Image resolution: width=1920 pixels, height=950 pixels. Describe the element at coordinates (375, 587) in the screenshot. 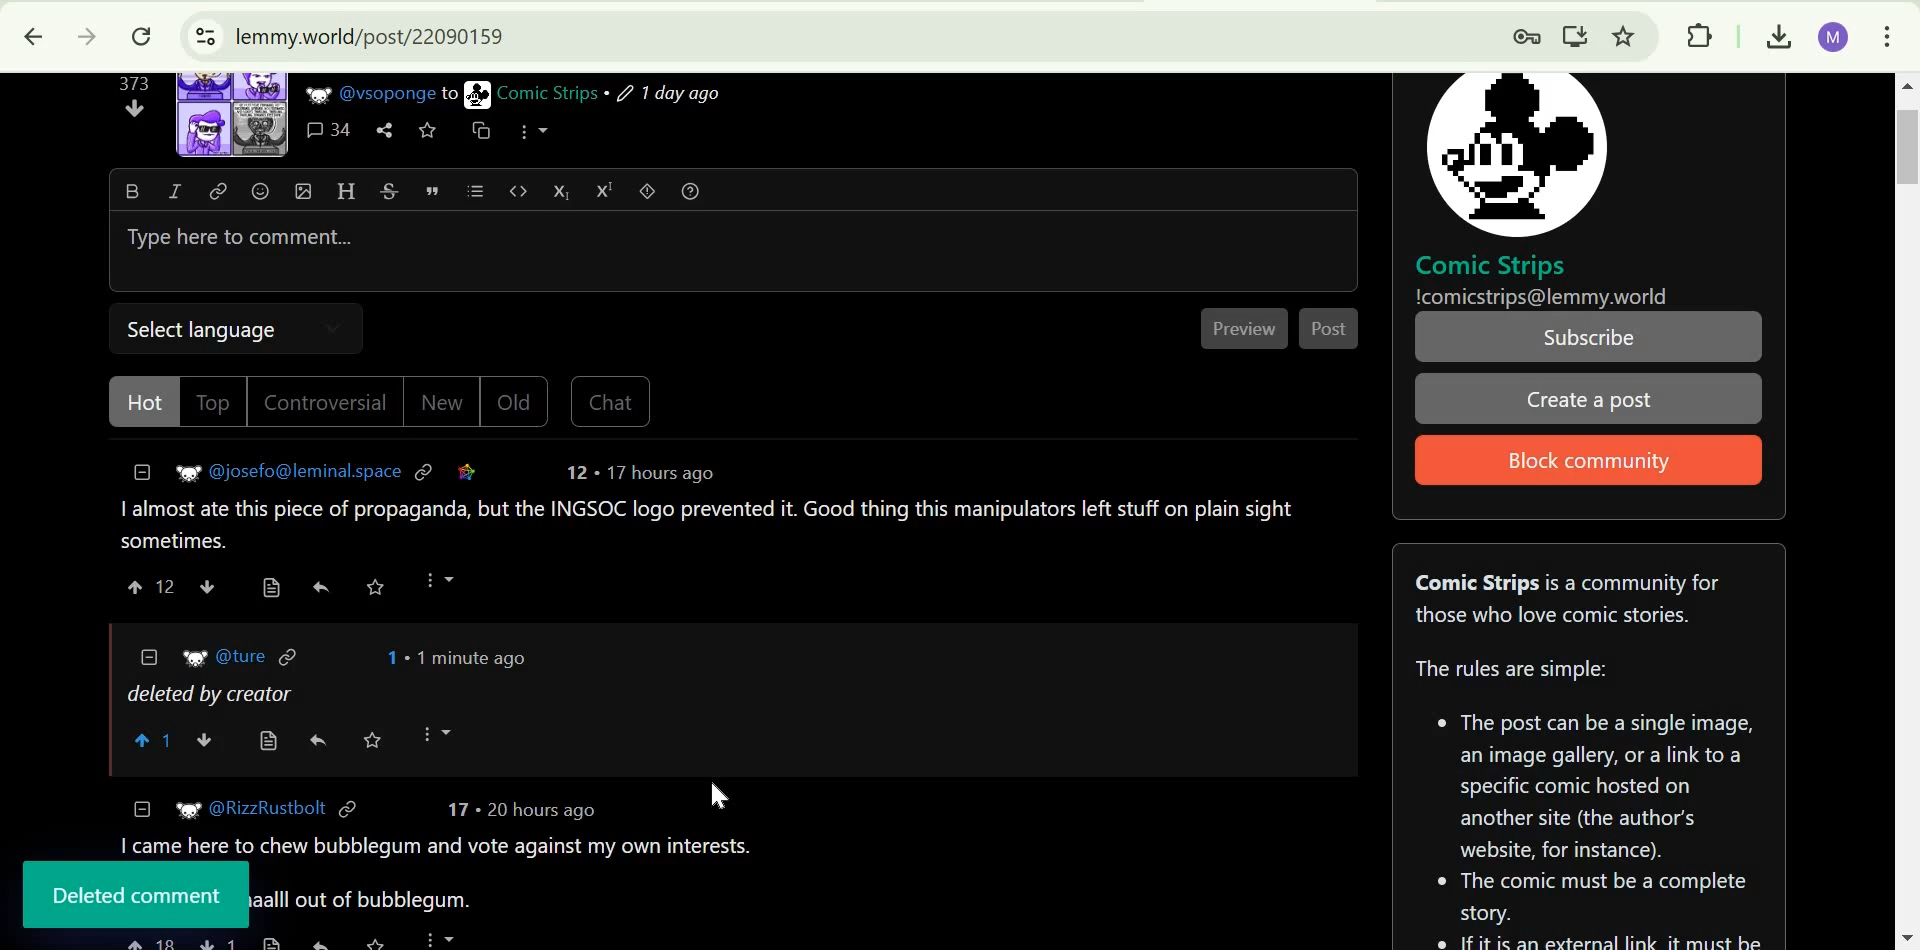

I see `save` at that location.